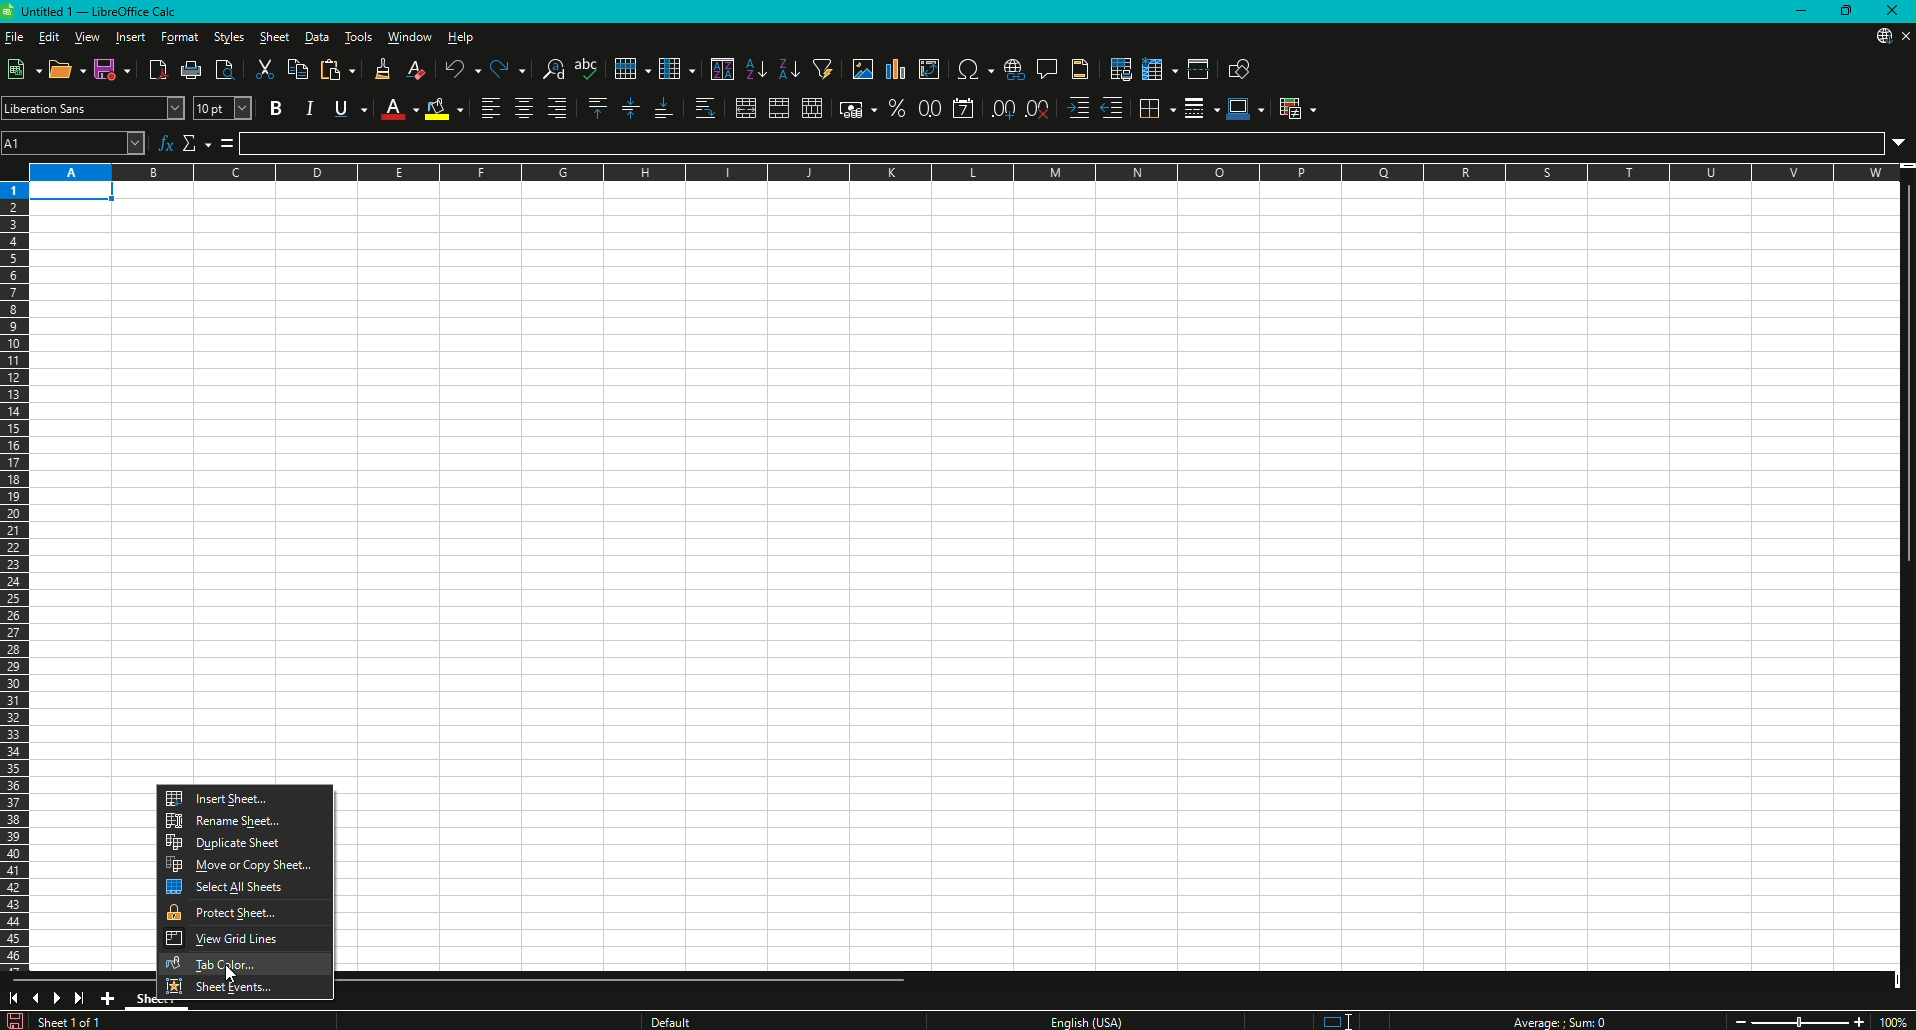 The height and width of the screenshot is (1030, 1916). Describe the element at coordinates (80, 108) in the screenshot. I see `Font` at that location.